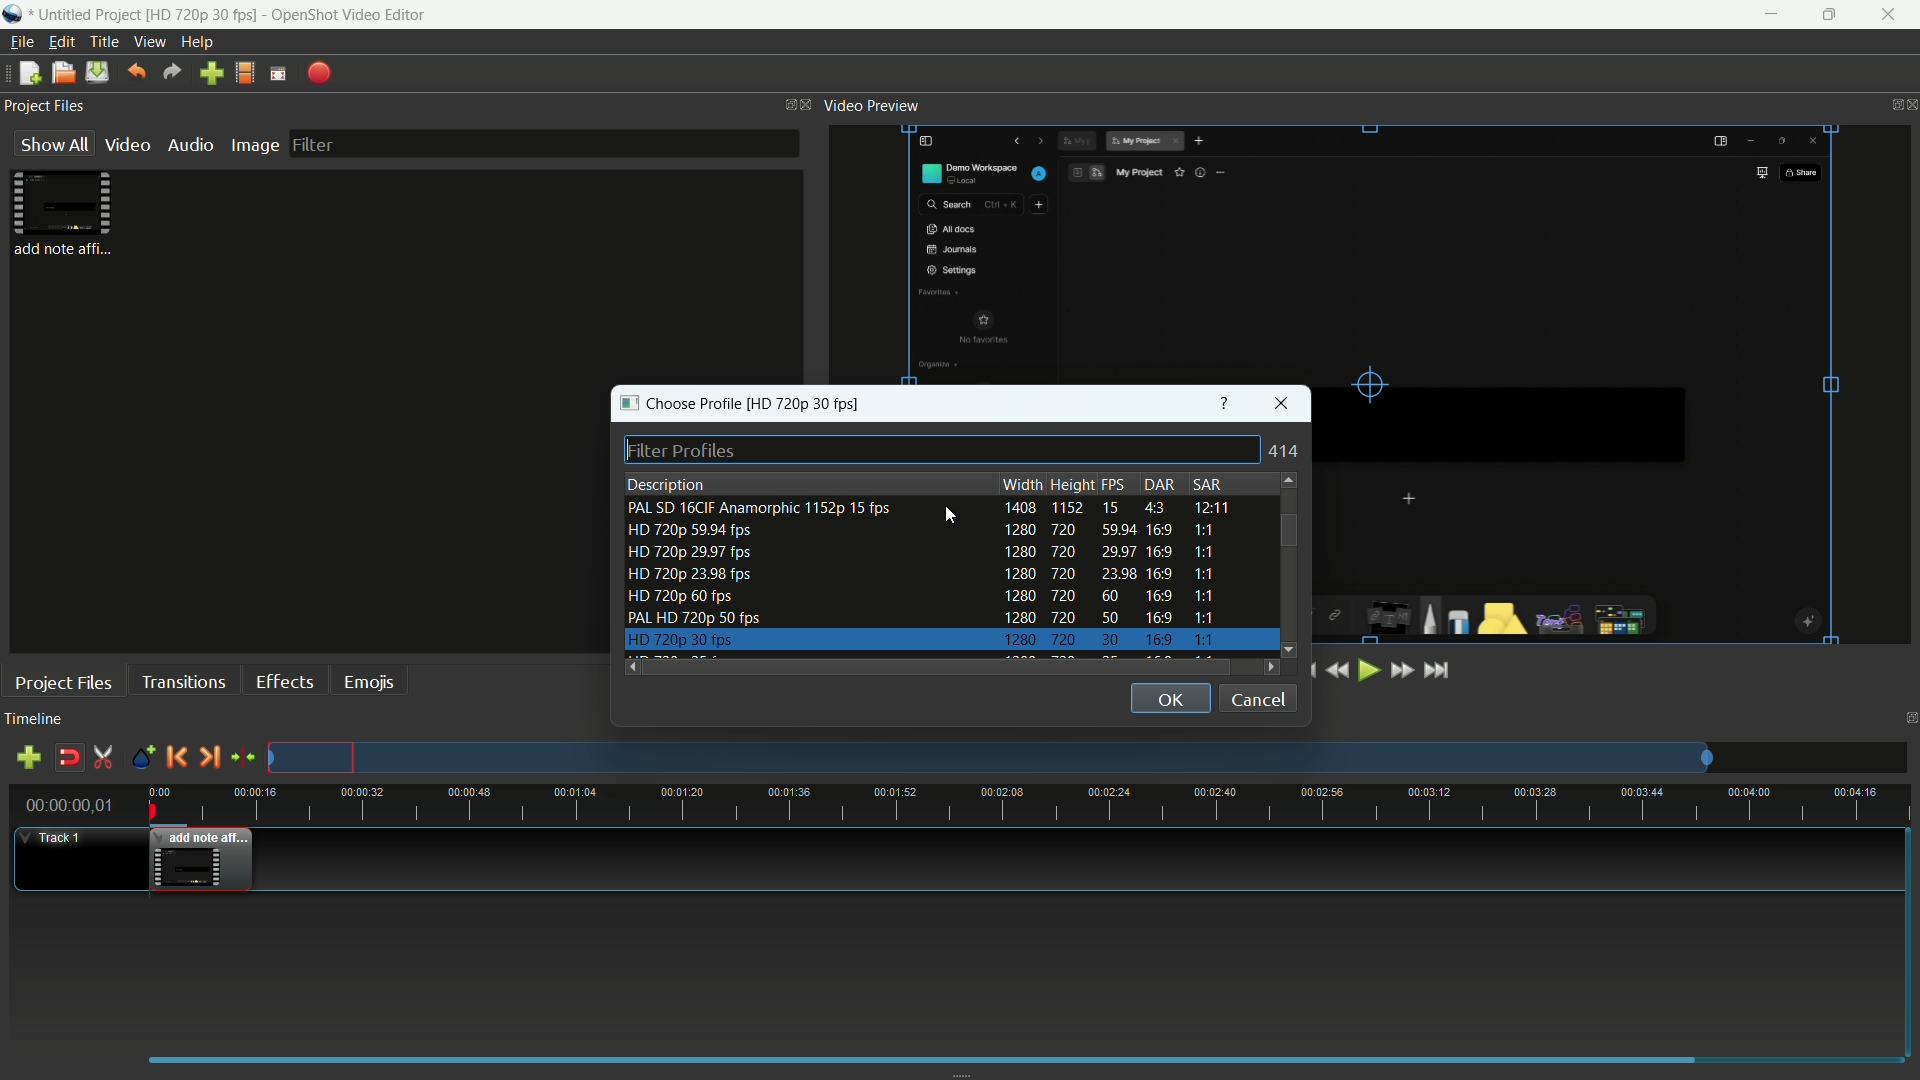 This screenshot has width=1920, height=1080. What do you see at coordinates (784, 104) in the screenshot?
I see `change layout` at bounding box center [784, 104].